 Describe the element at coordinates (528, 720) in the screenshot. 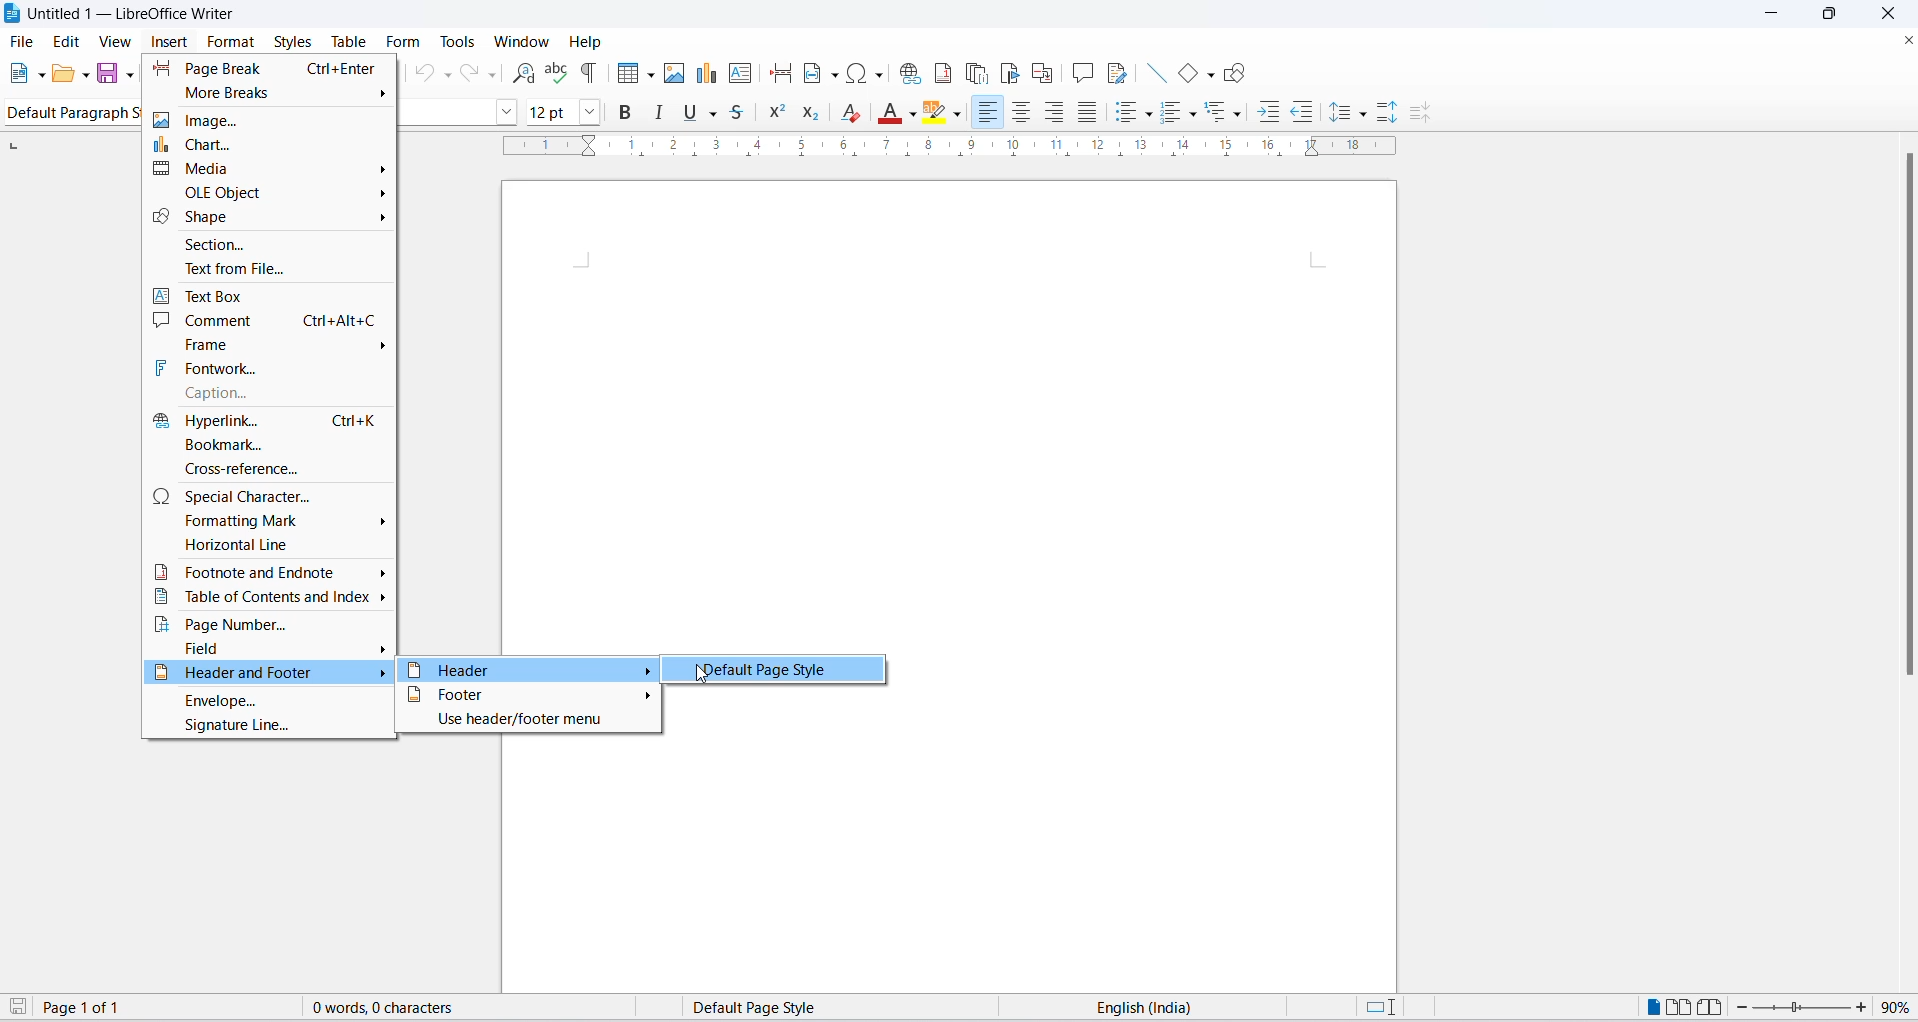

I see `use header/footer menu` at that location.